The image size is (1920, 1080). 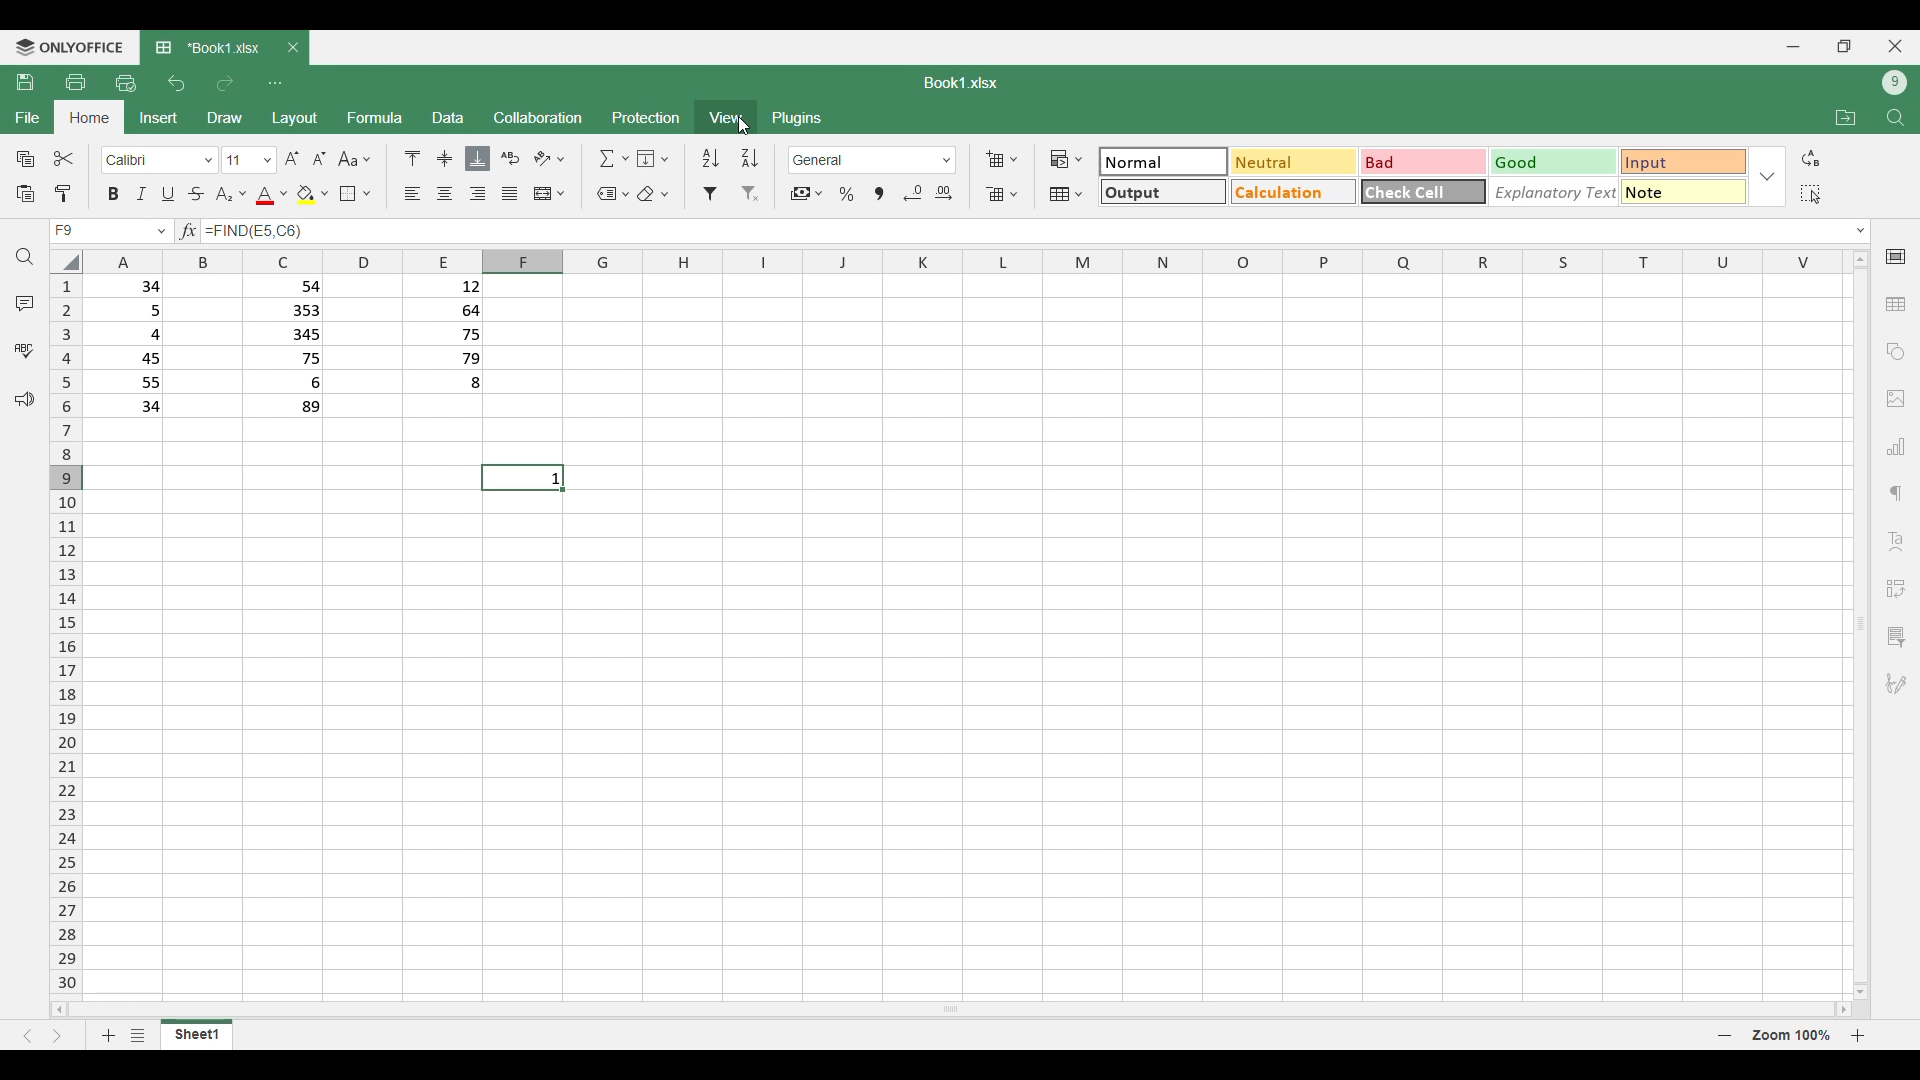 I want to click on Delete cells, so click(x=1001, y=195).